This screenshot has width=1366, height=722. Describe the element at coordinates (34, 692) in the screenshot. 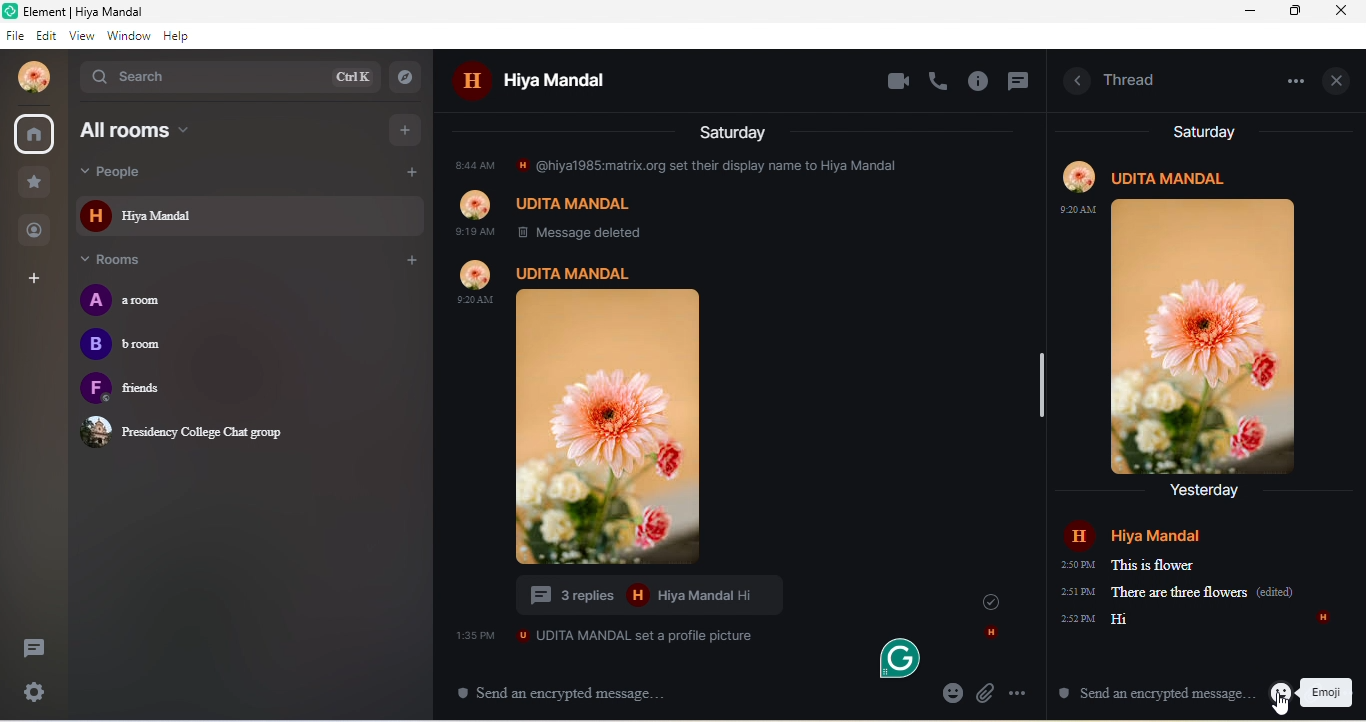

I see `Quick settings` at that location.